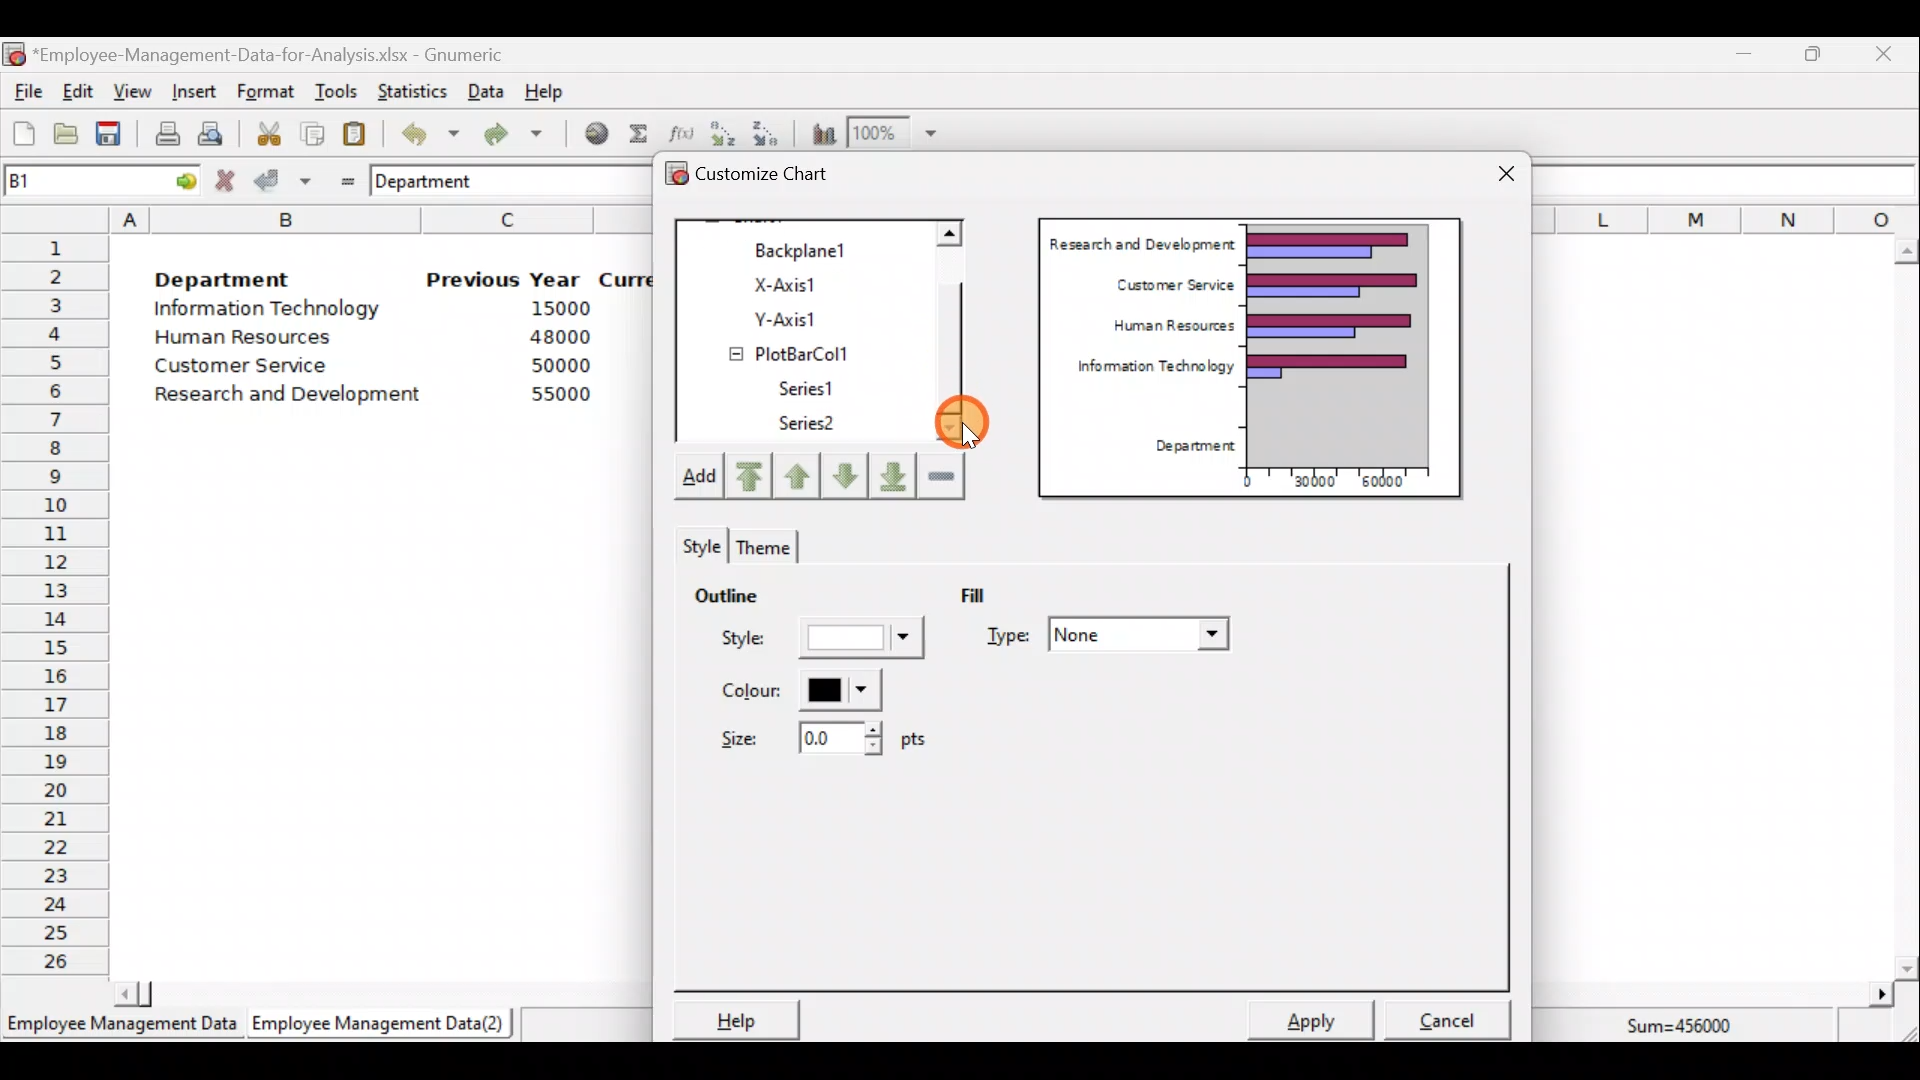 The image size is (1920, 1080). What do you see at coordinates (263, 131) in the screenshot?
I see `Cut the selection` at bounding box center [263, 131].